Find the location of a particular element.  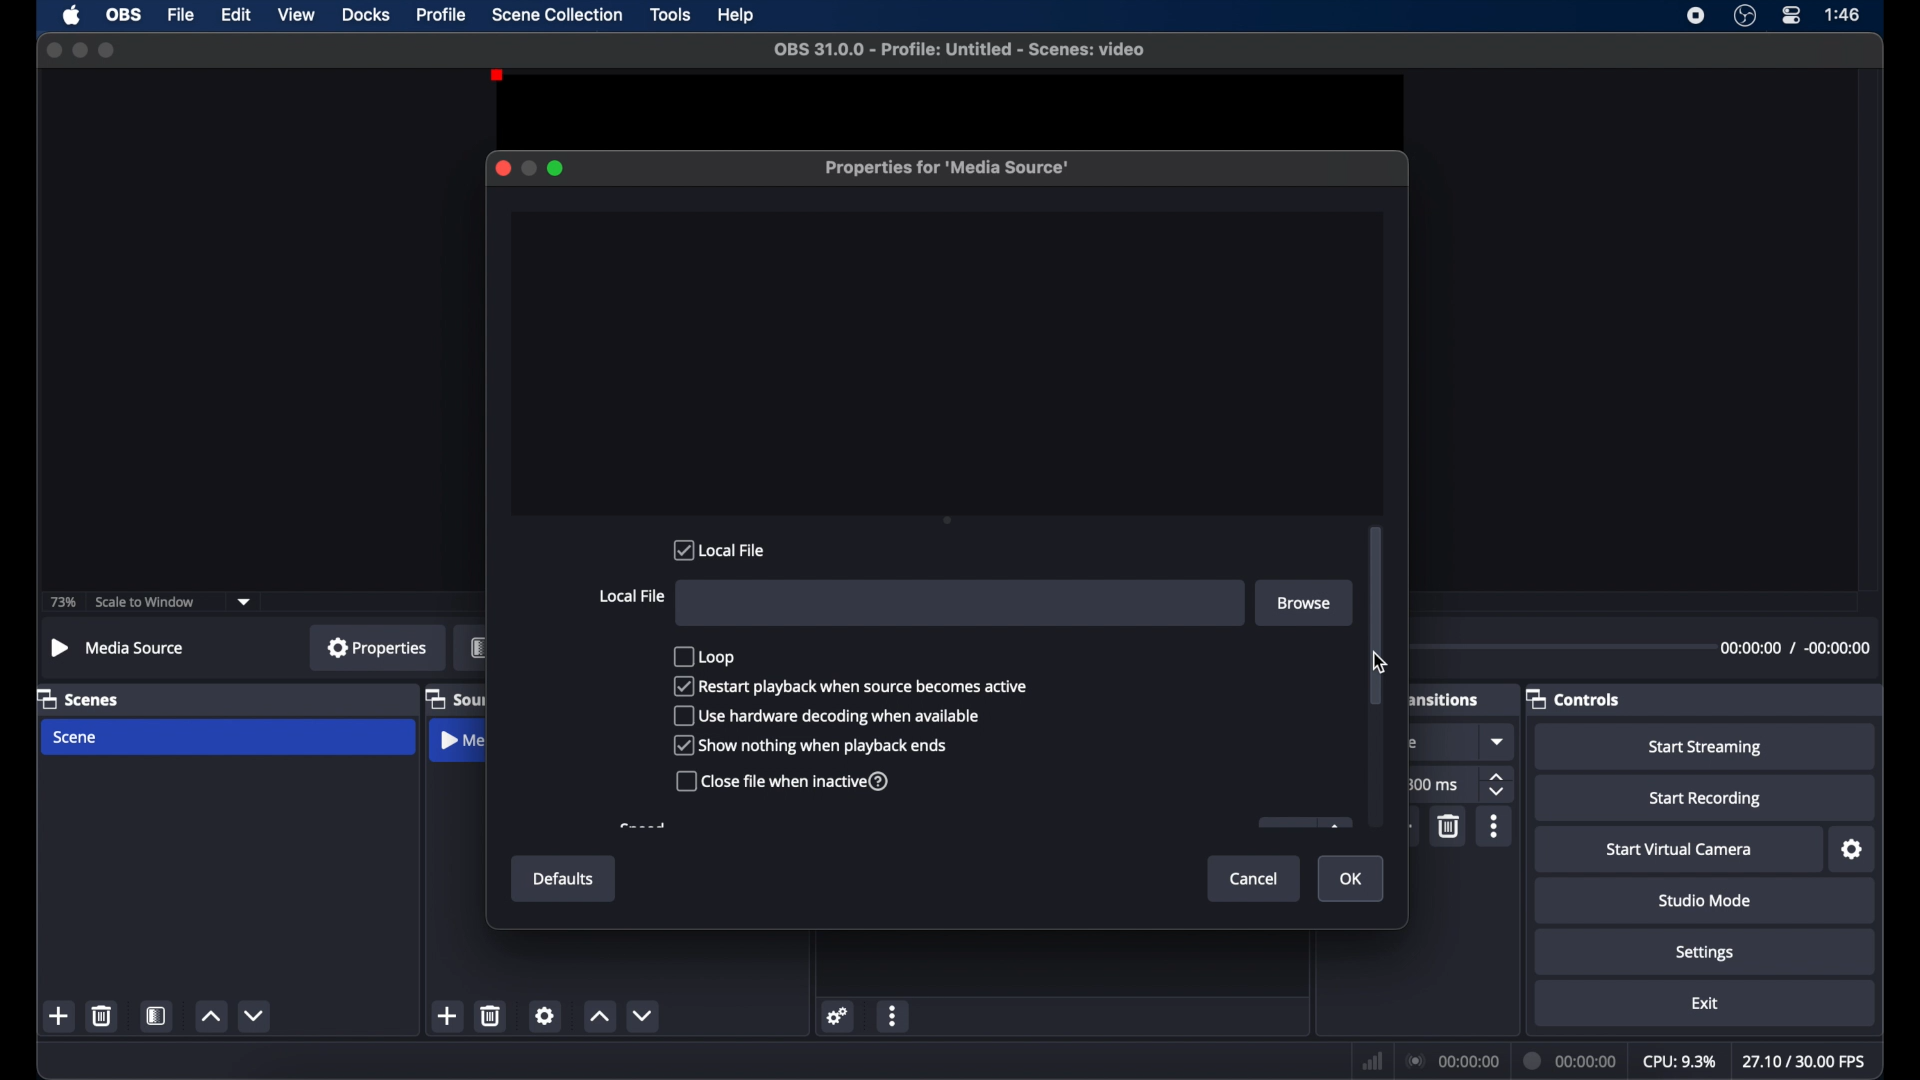

settings is located at coordinates (1853, 850).